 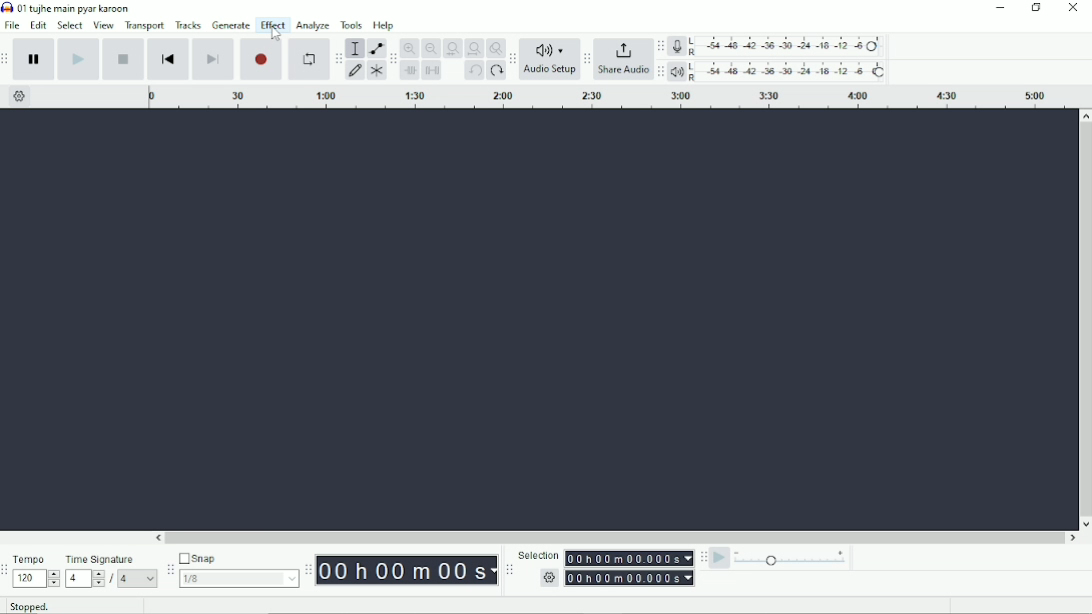 What do you see at coordinates (7, 62) in the screenshot?
I see `Audacity transport toolbar` at bounding box center [7, 62].